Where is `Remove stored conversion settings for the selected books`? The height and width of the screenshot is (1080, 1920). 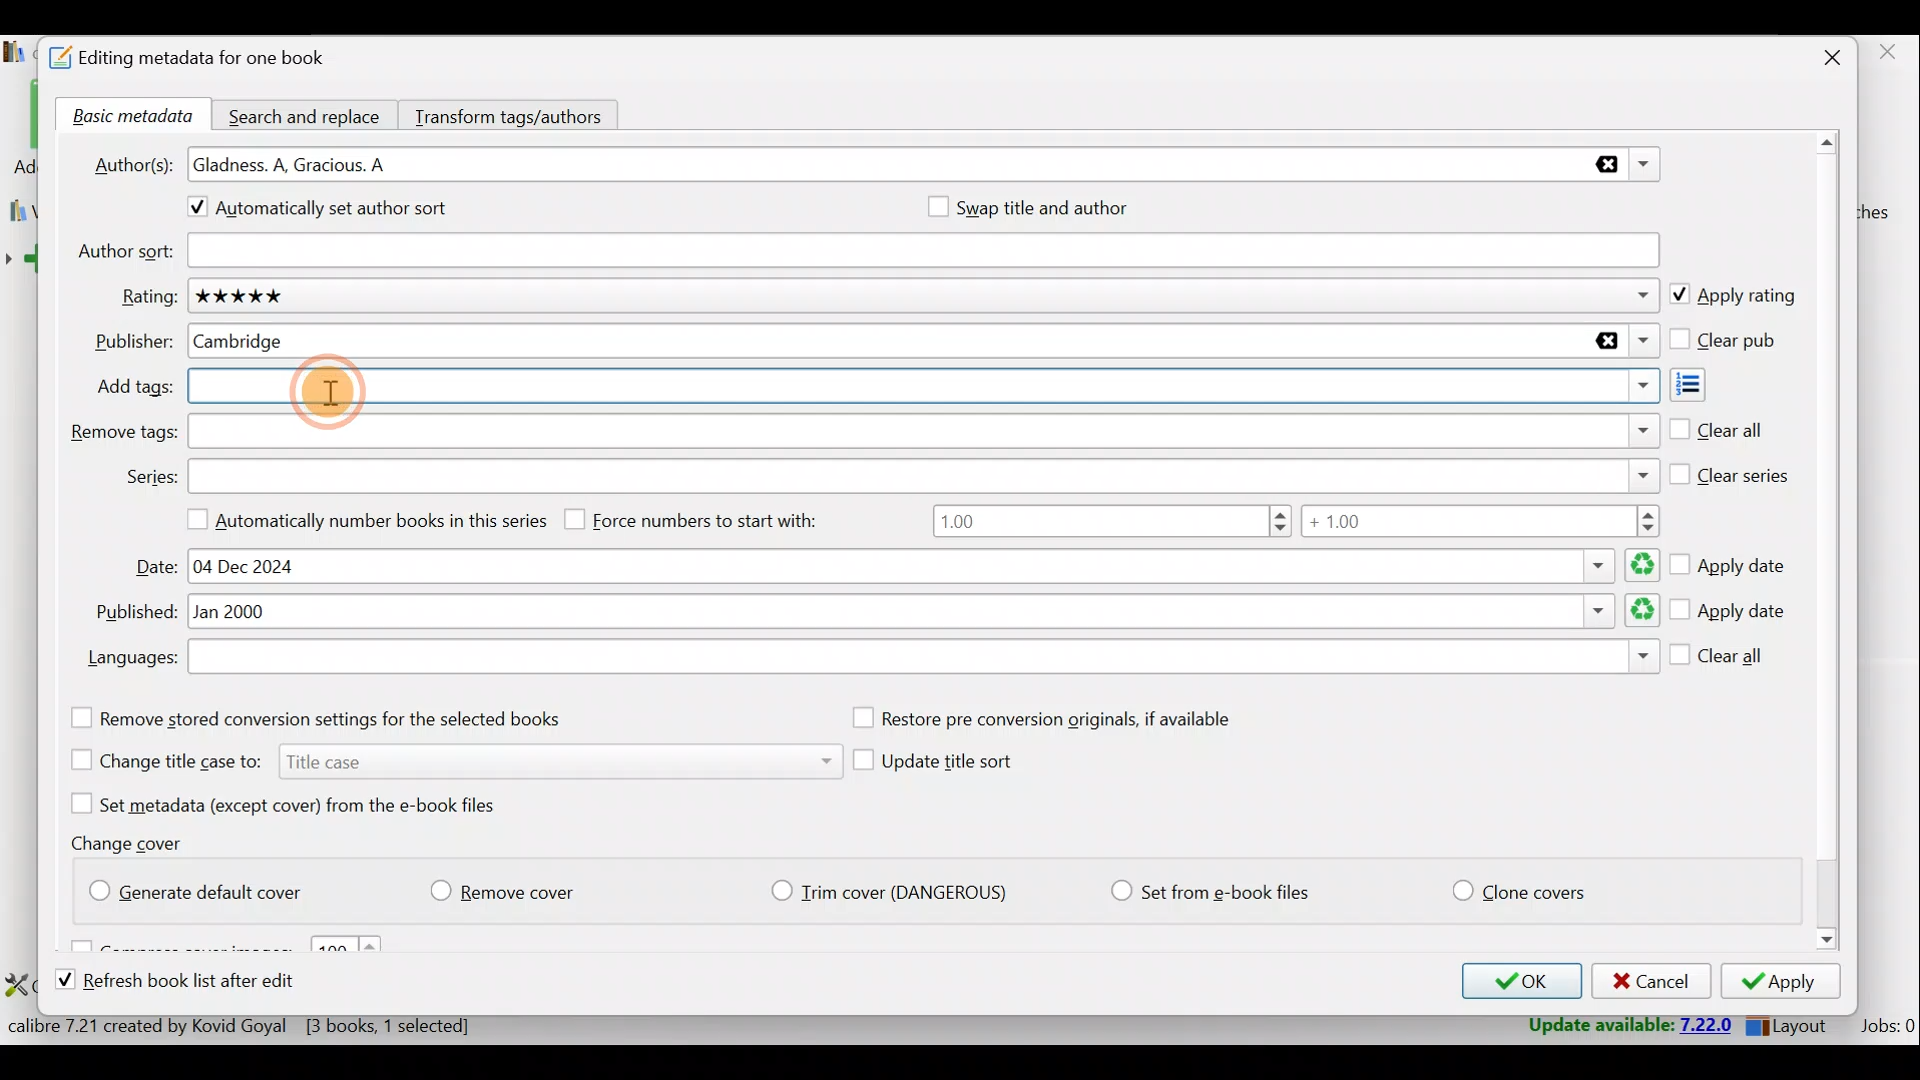
Remove stored conversion settings for the selected books is located at coordinates (343, 718).